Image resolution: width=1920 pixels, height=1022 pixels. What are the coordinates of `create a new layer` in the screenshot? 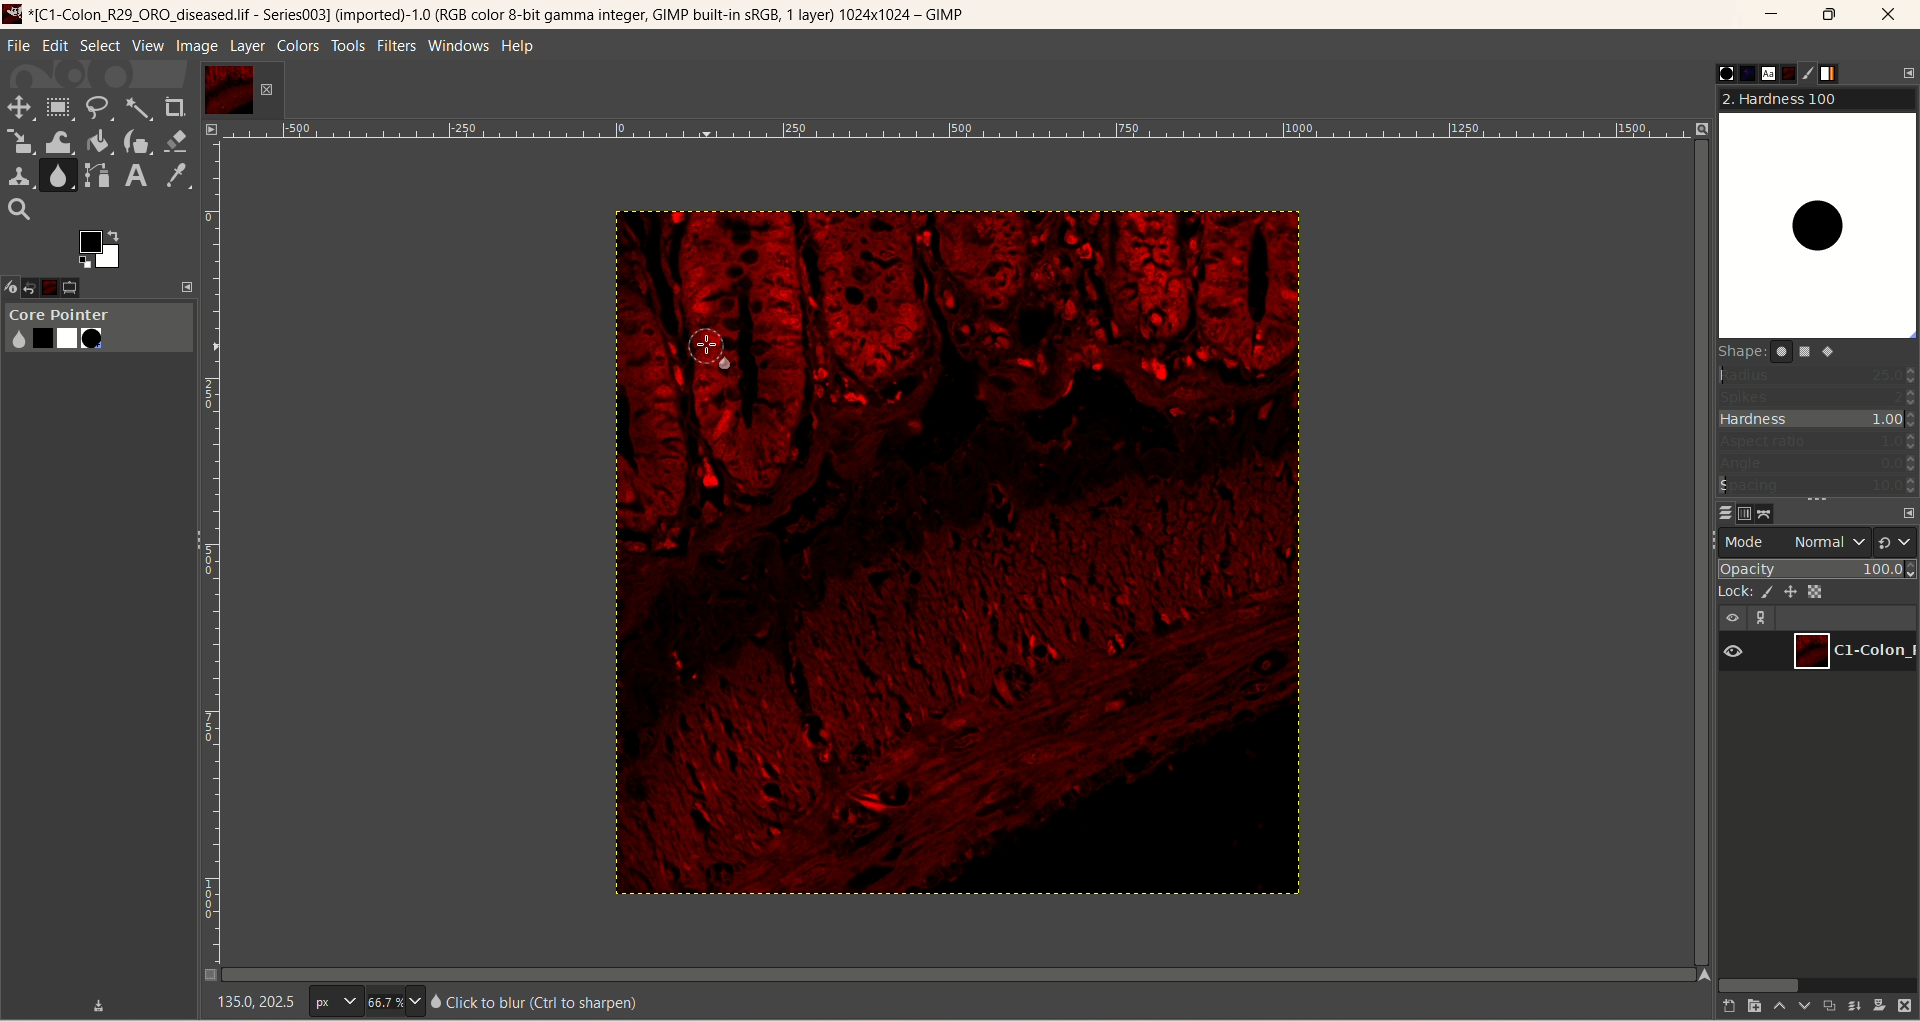 It's located at (1748, 1006).